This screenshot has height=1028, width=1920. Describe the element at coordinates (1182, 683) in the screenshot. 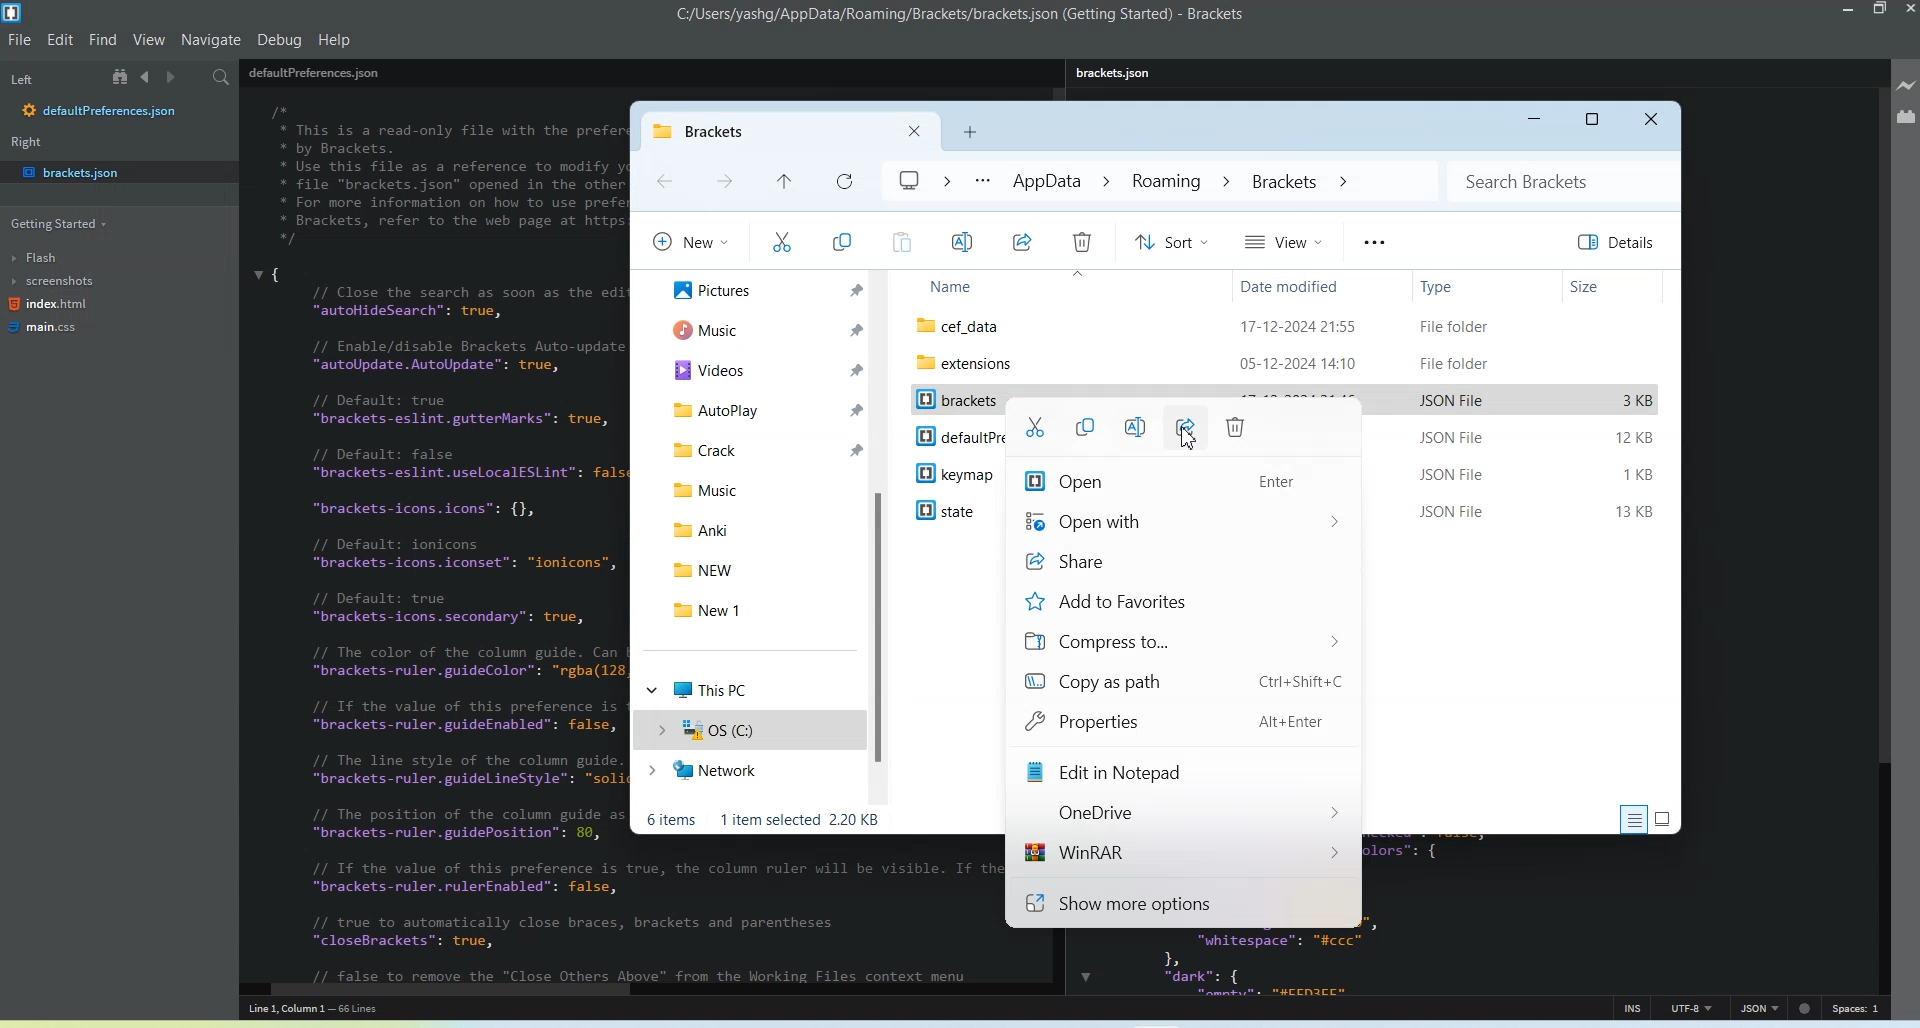

I see `Copy as path` at that location.